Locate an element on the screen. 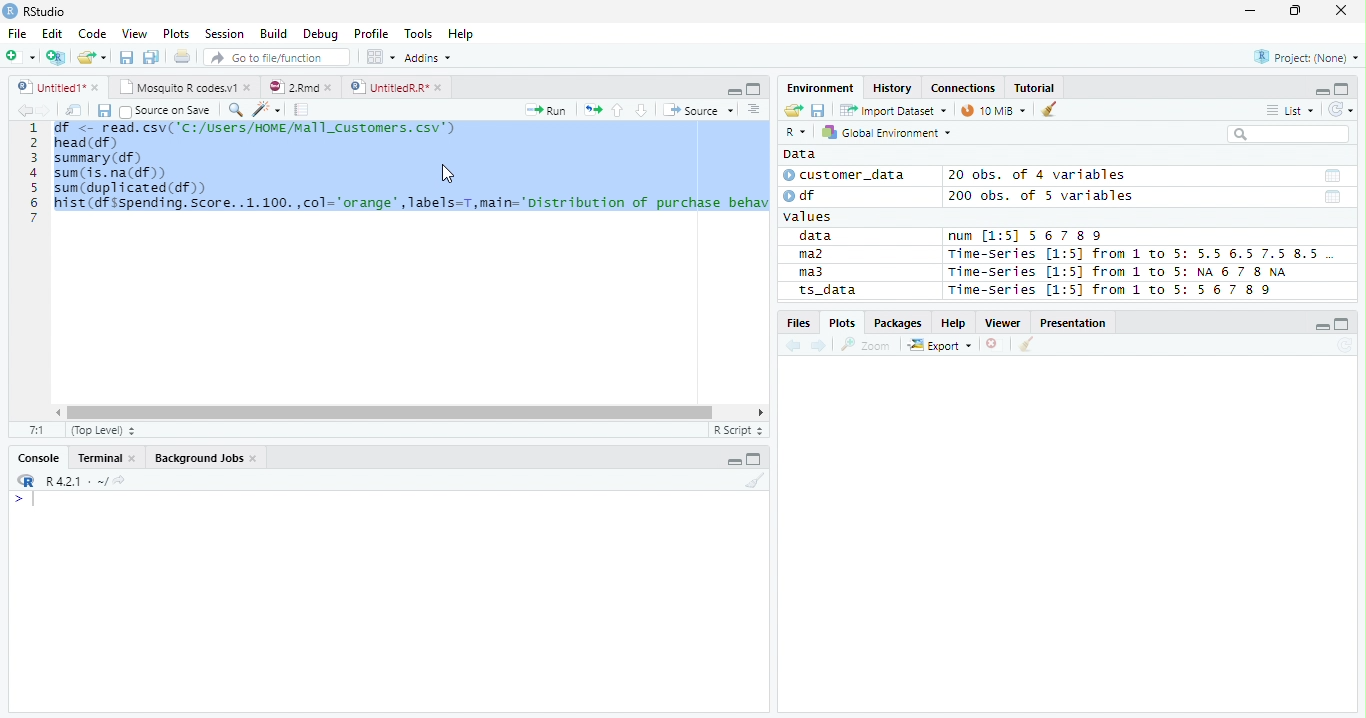 The height and width of the screenshot is (718, 1366). Global Environment is located at coordinates (887, 132).